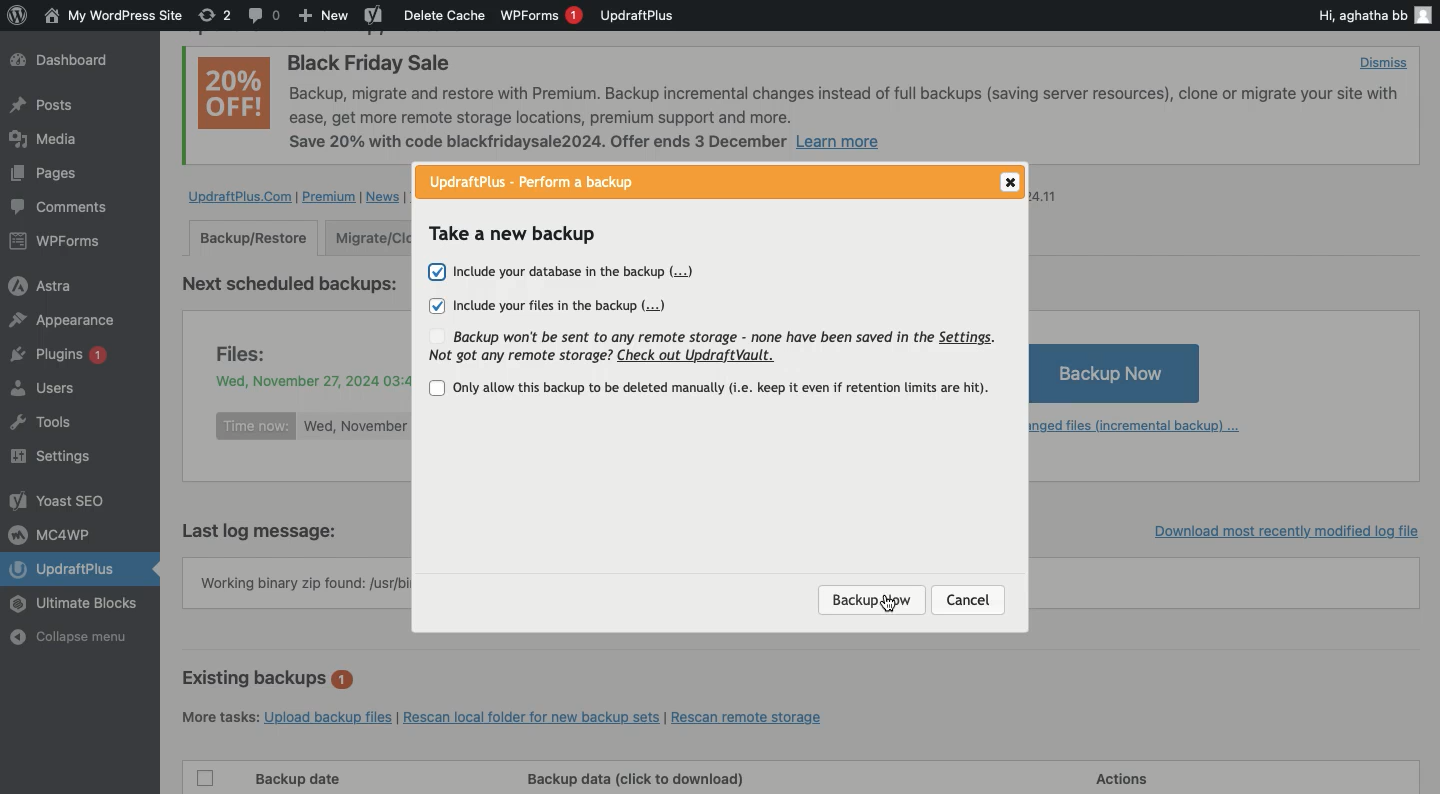 This screenshot has height=794, width=1440. What do you see at coordinates (297, 581) in the screenshot?
I see `Working binary zip found: /usr/b` at bounding box center [297, 581].